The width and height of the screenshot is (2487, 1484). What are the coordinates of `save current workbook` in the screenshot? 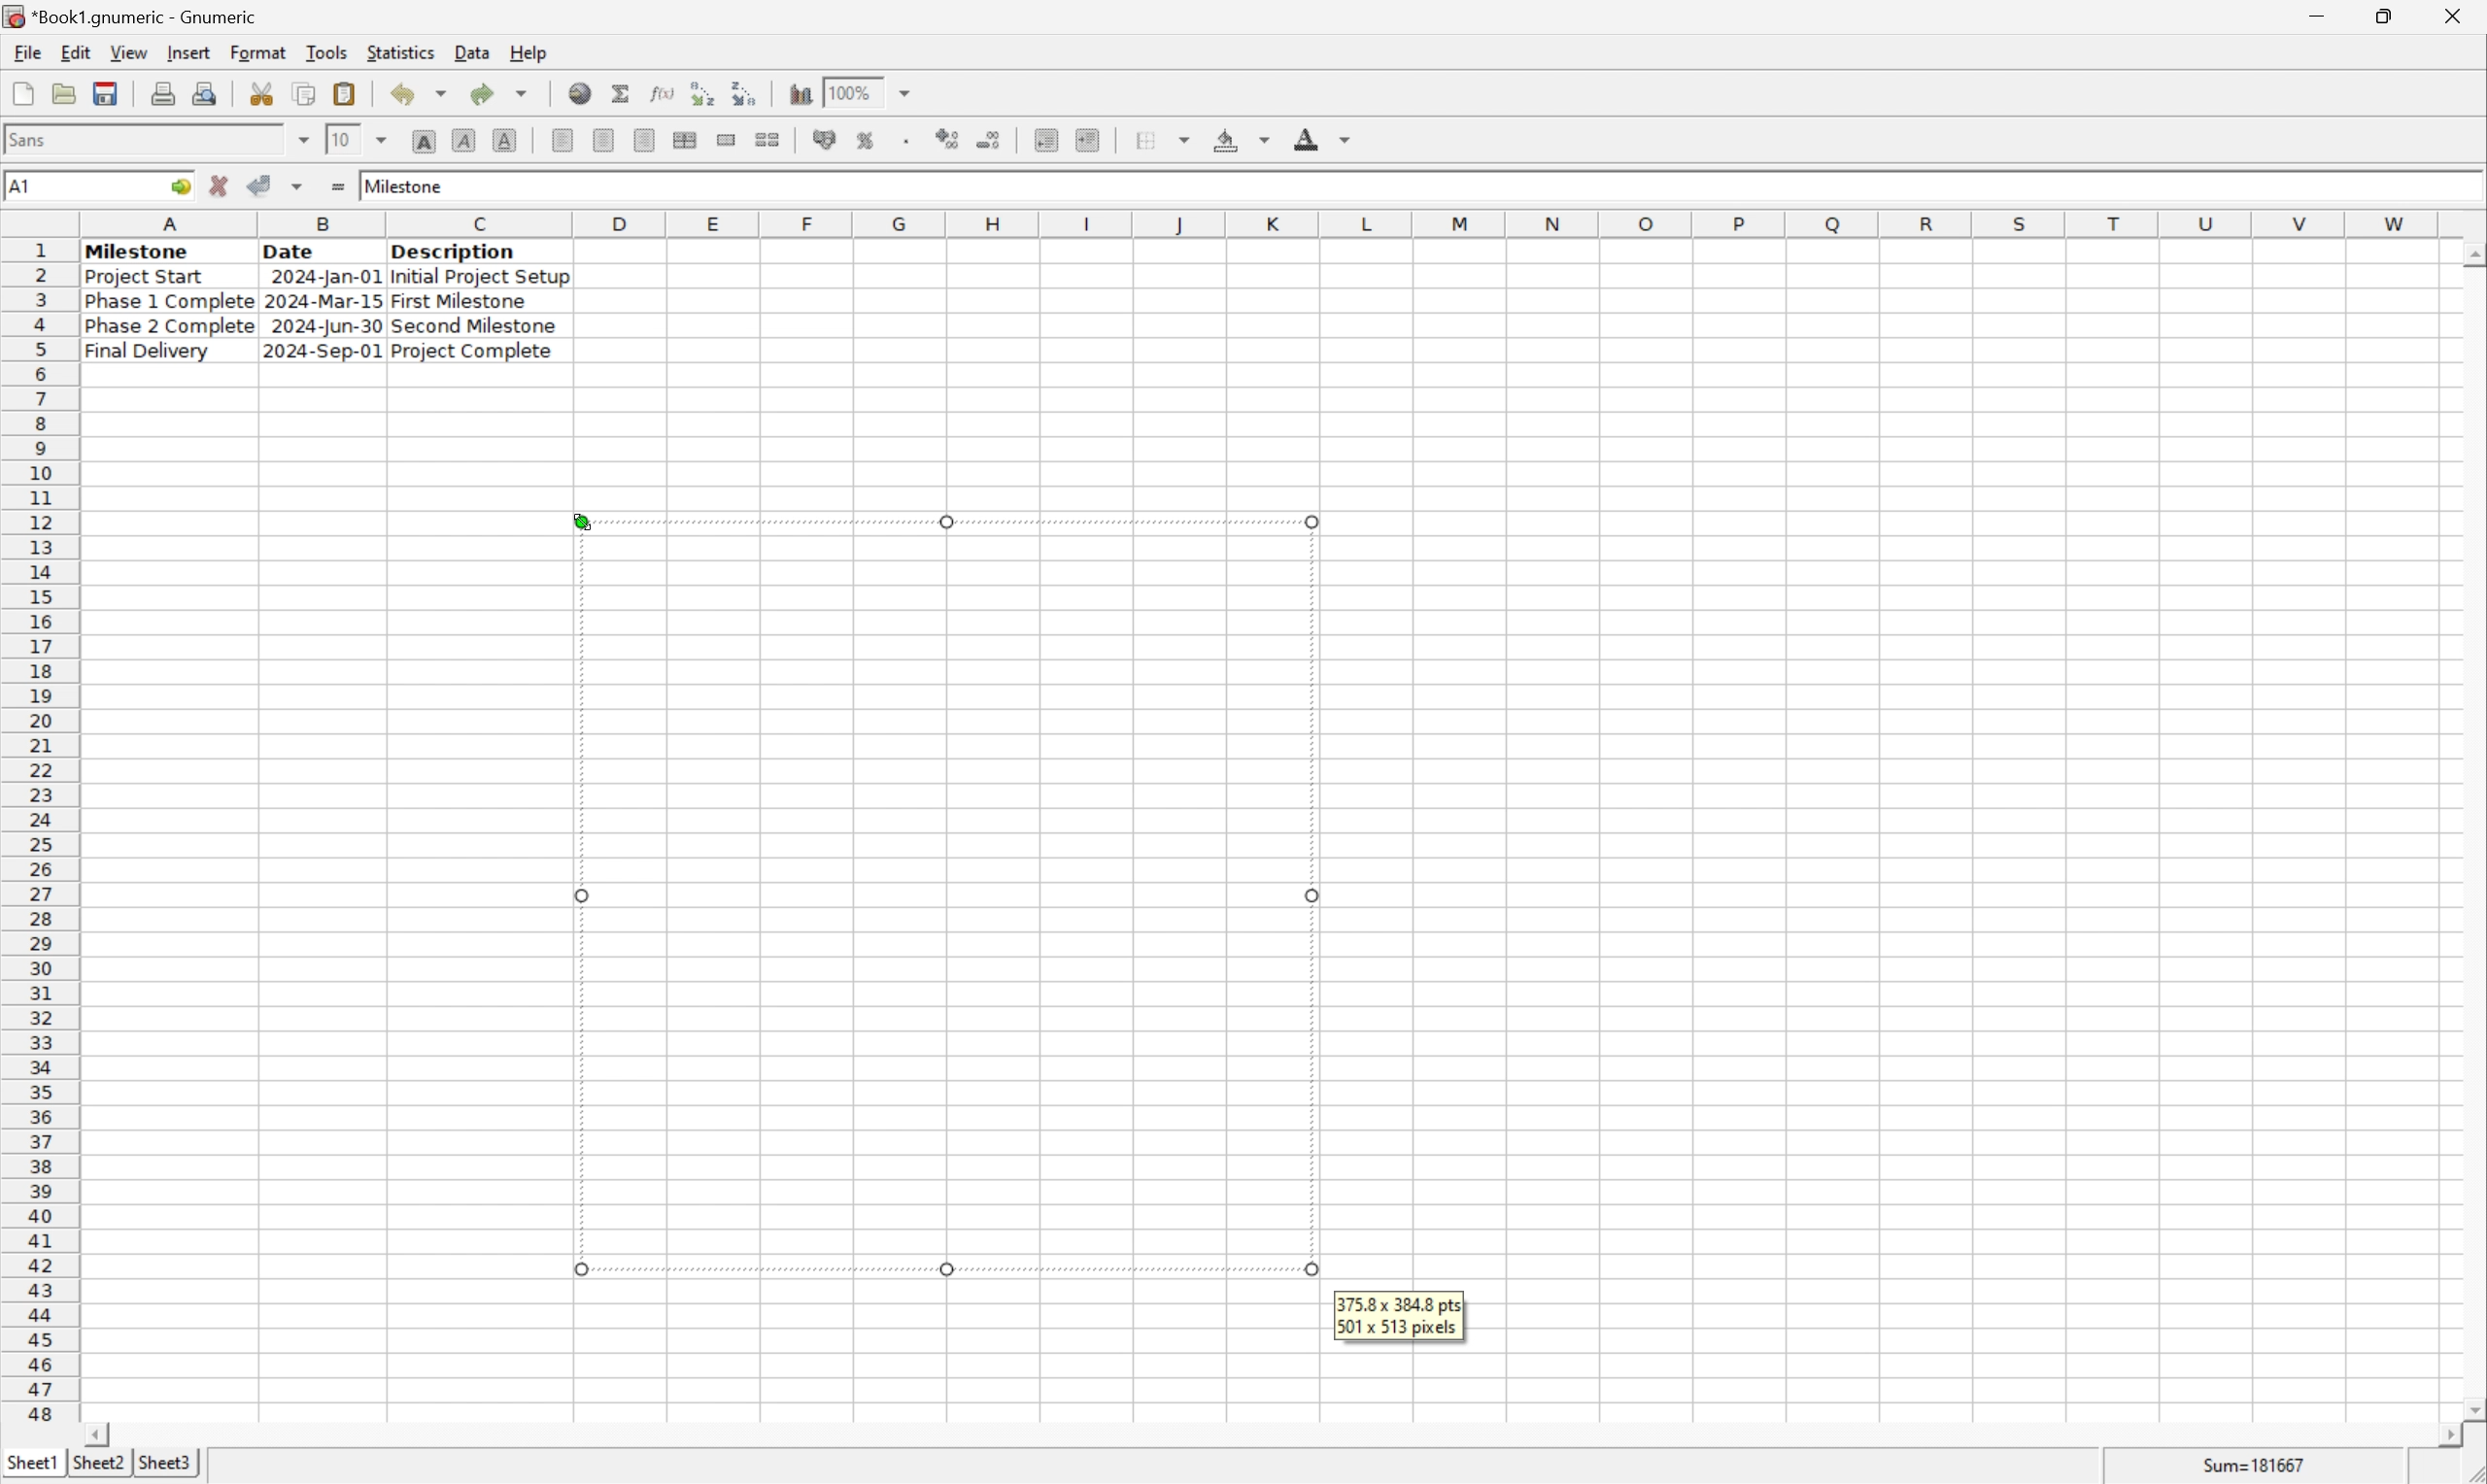 It's located at (106, 95).